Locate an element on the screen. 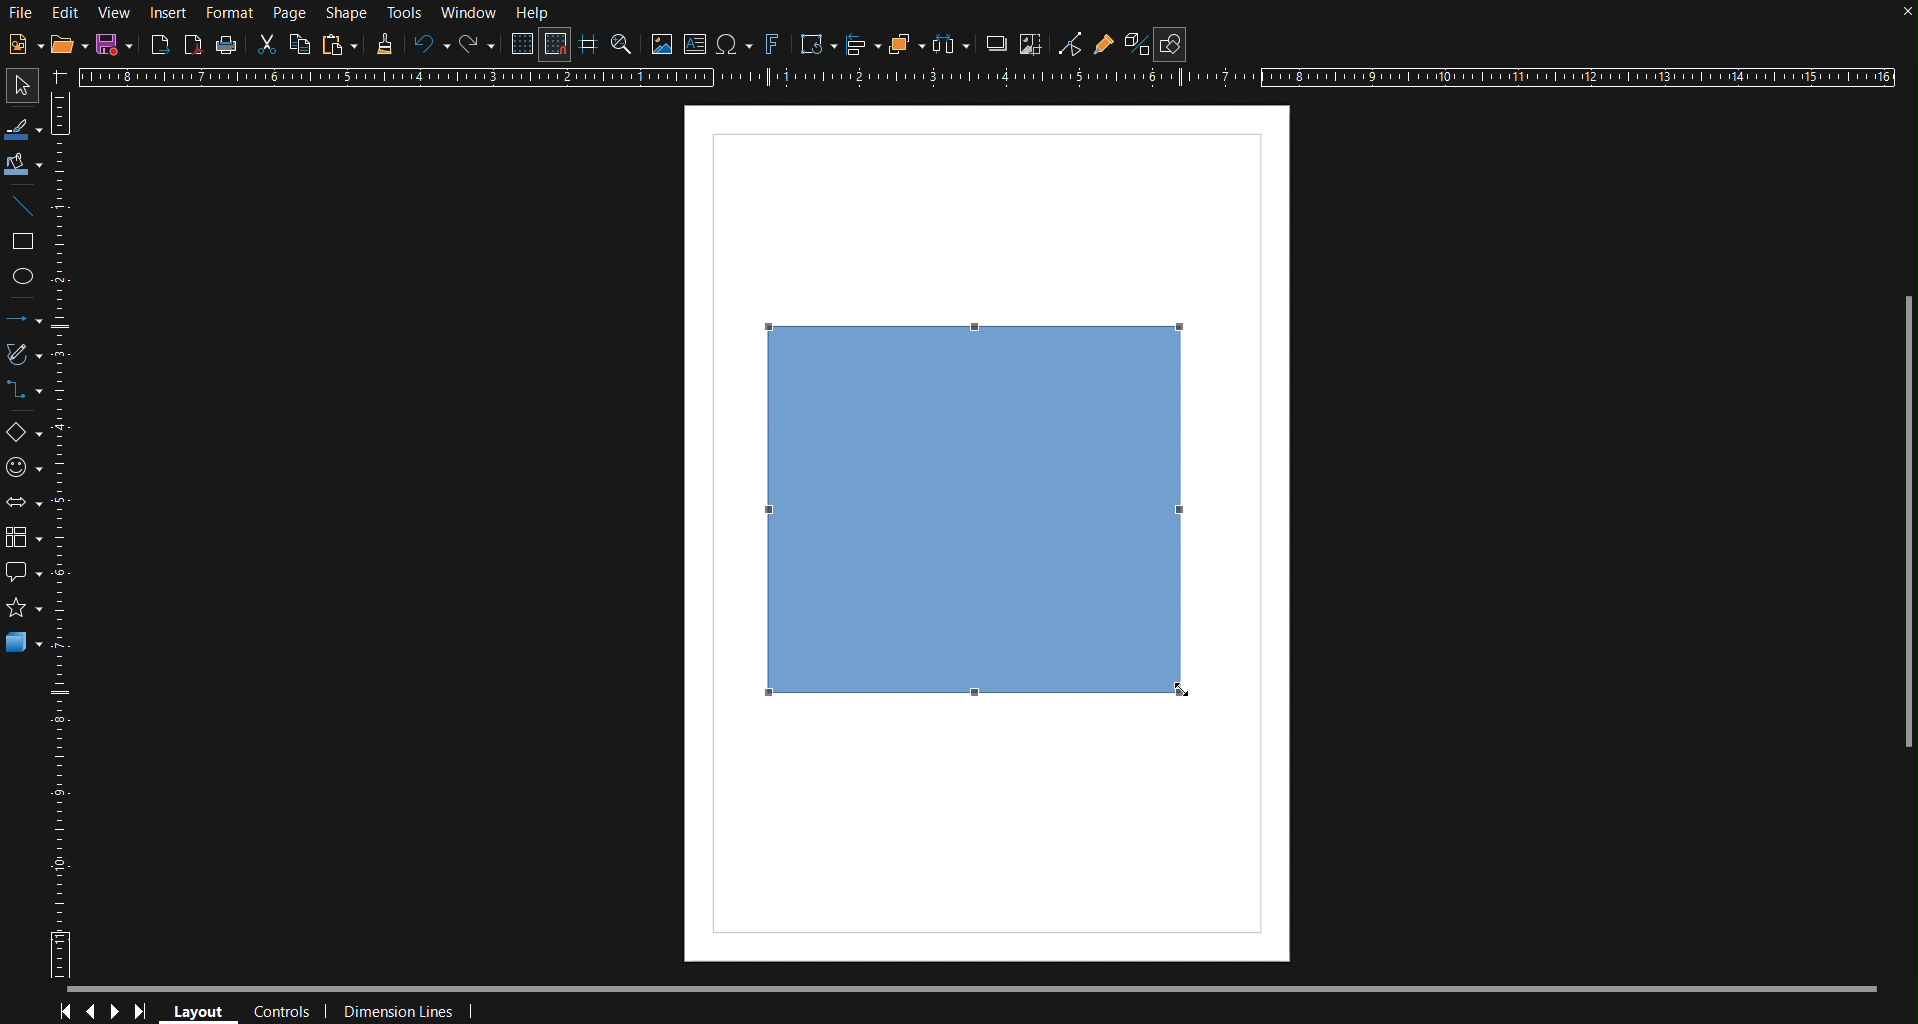 This screenshot has height=1024, width=1918. Line Color is located at coordinates (24, 126).